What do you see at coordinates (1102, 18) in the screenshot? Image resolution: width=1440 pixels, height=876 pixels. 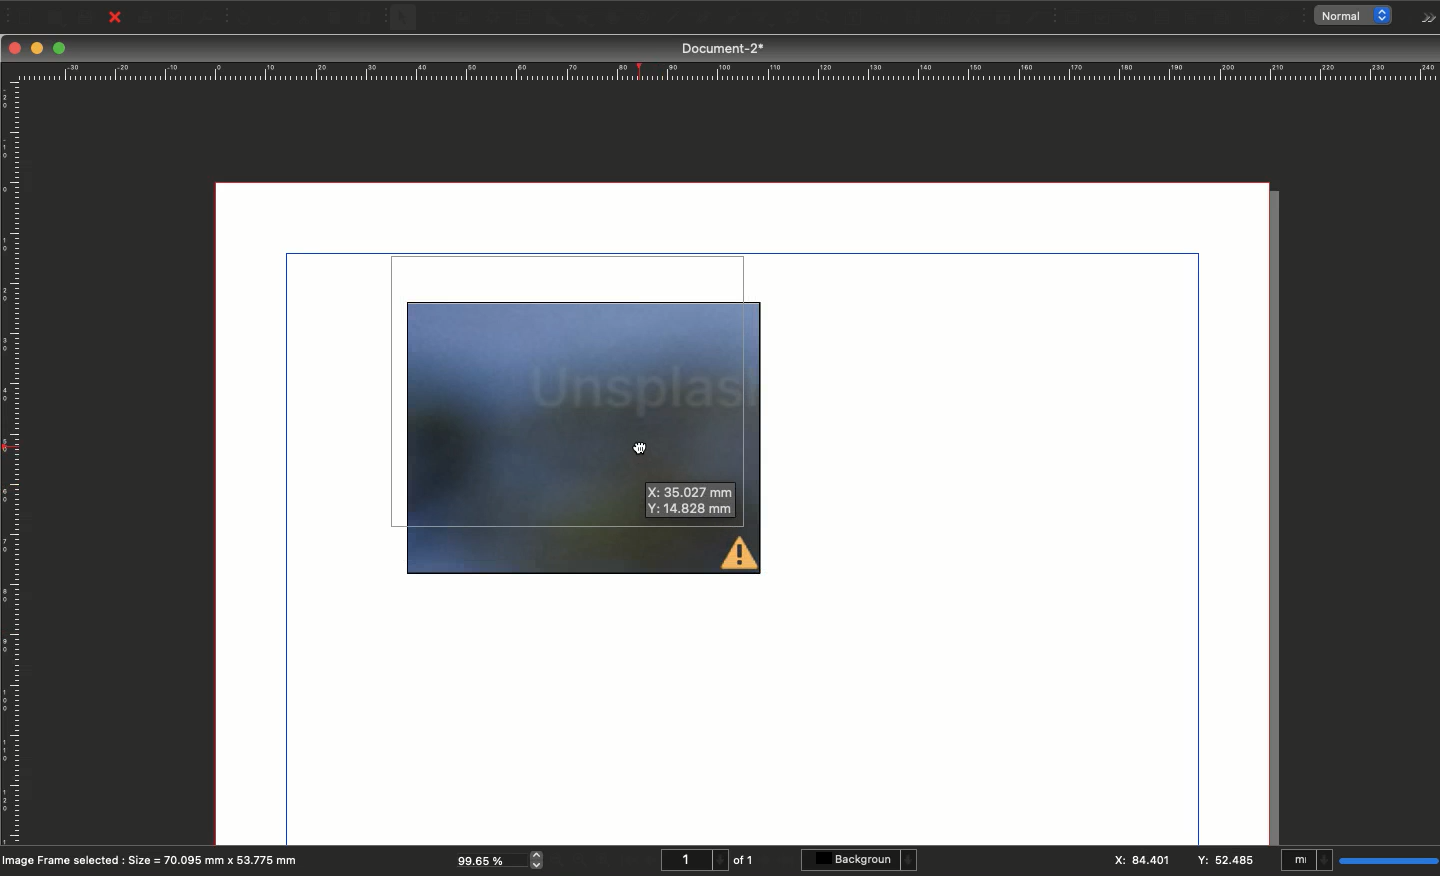 I see `PDF check box` at bounding box center [1102, 18].